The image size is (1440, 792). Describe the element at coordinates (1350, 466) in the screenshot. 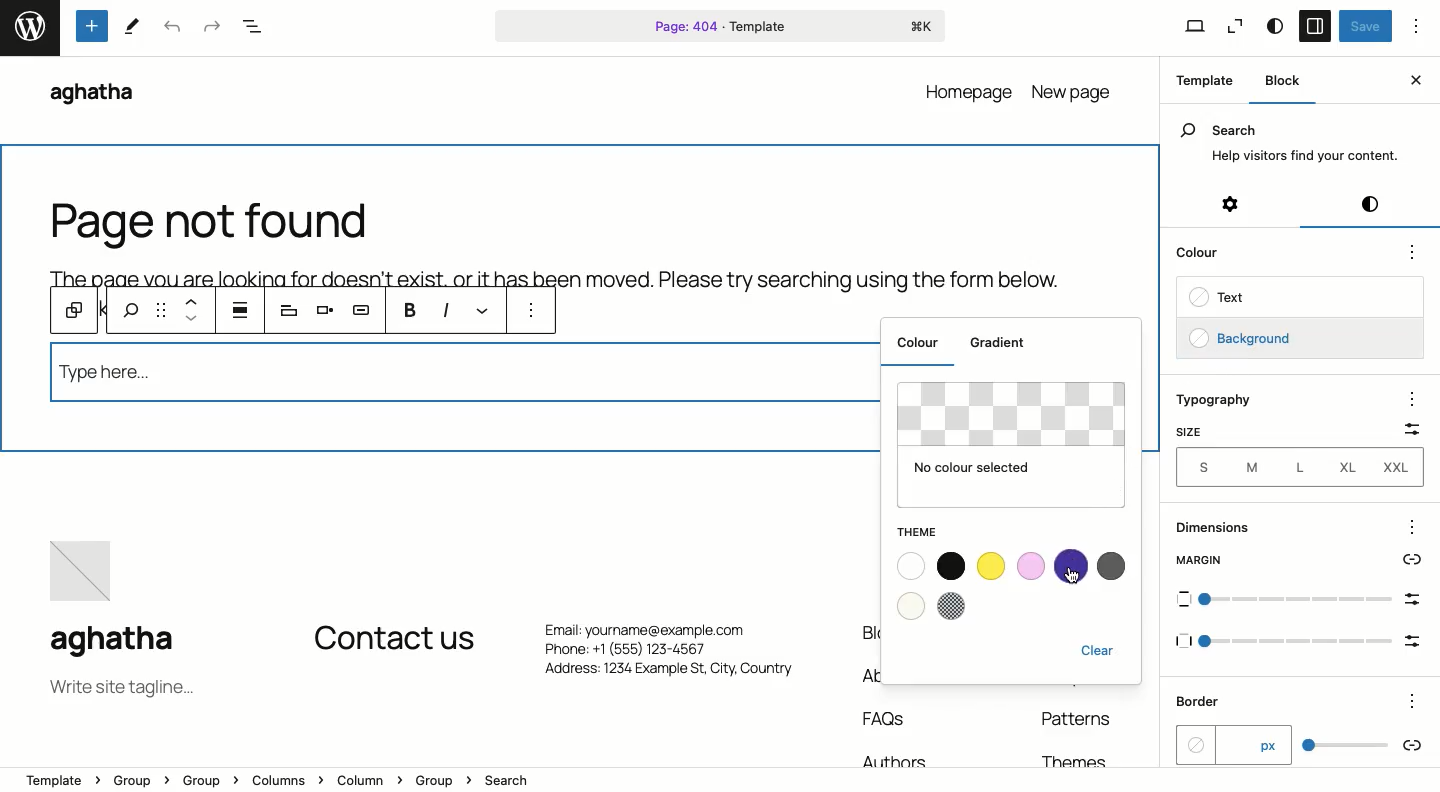

I see `XL` at that location.